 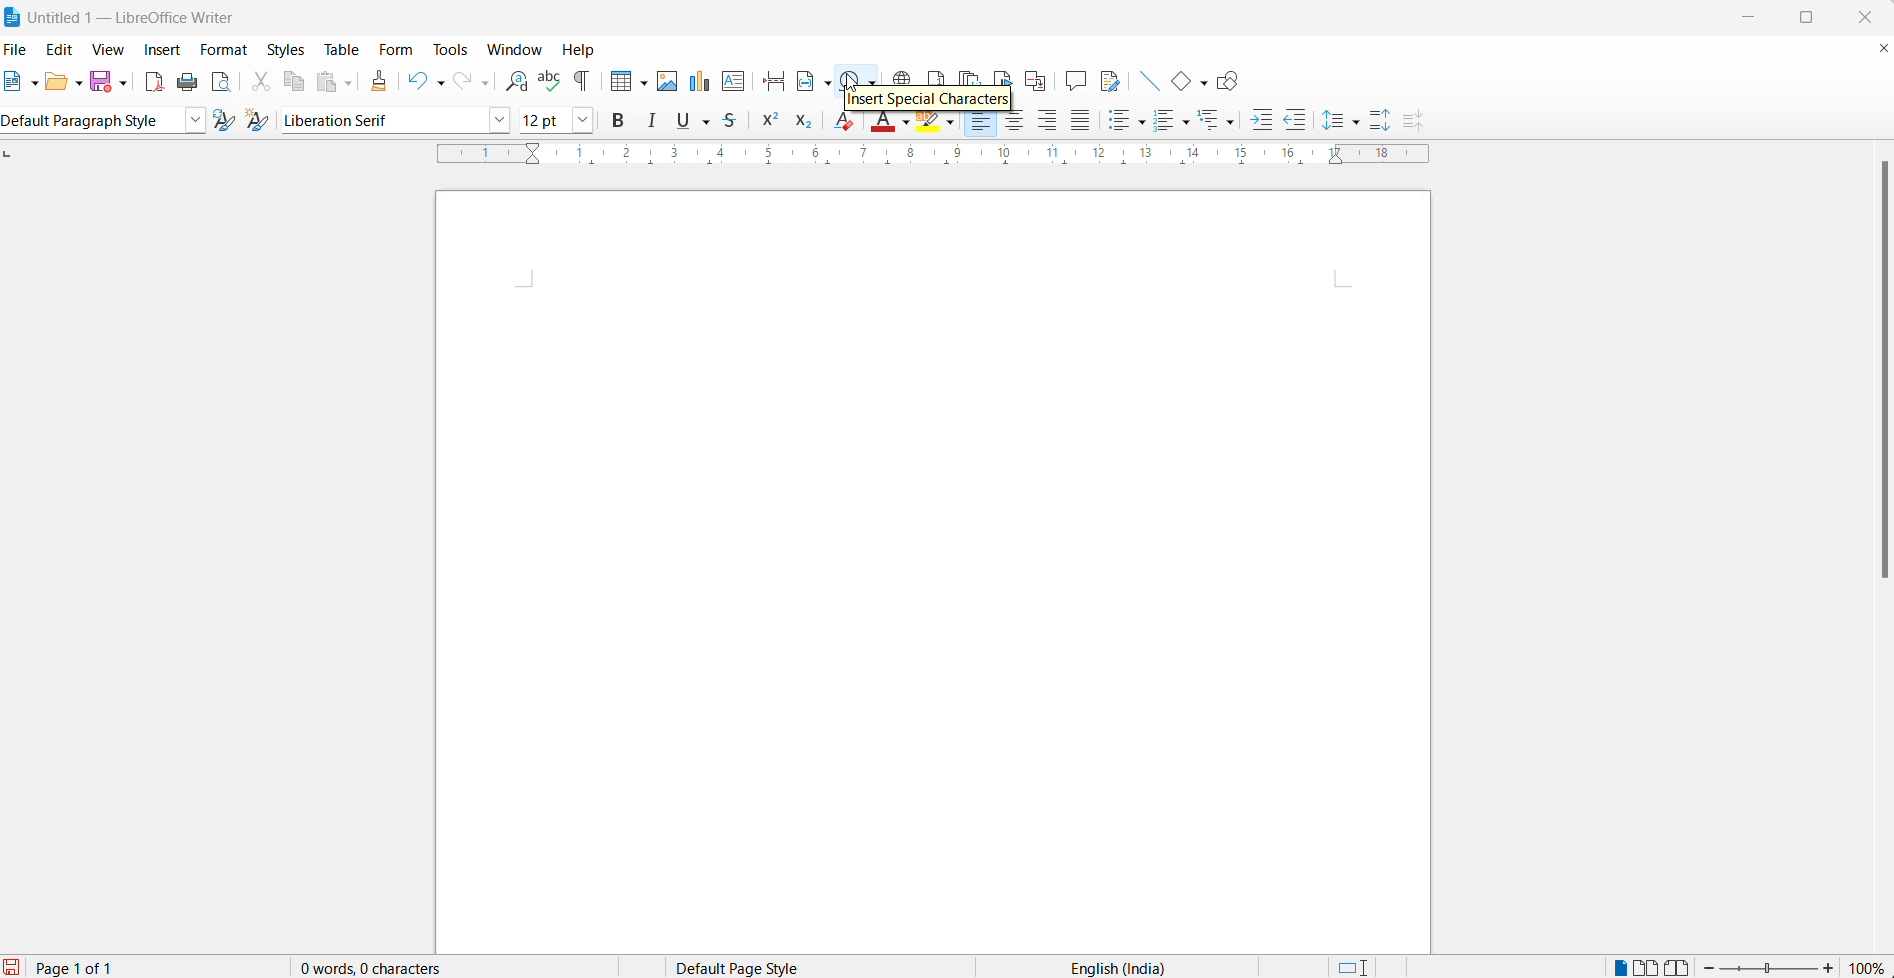 What do you see at coordinates (880, 124) in the screenshot?
I see `font color` at bounding box center [880, 124].